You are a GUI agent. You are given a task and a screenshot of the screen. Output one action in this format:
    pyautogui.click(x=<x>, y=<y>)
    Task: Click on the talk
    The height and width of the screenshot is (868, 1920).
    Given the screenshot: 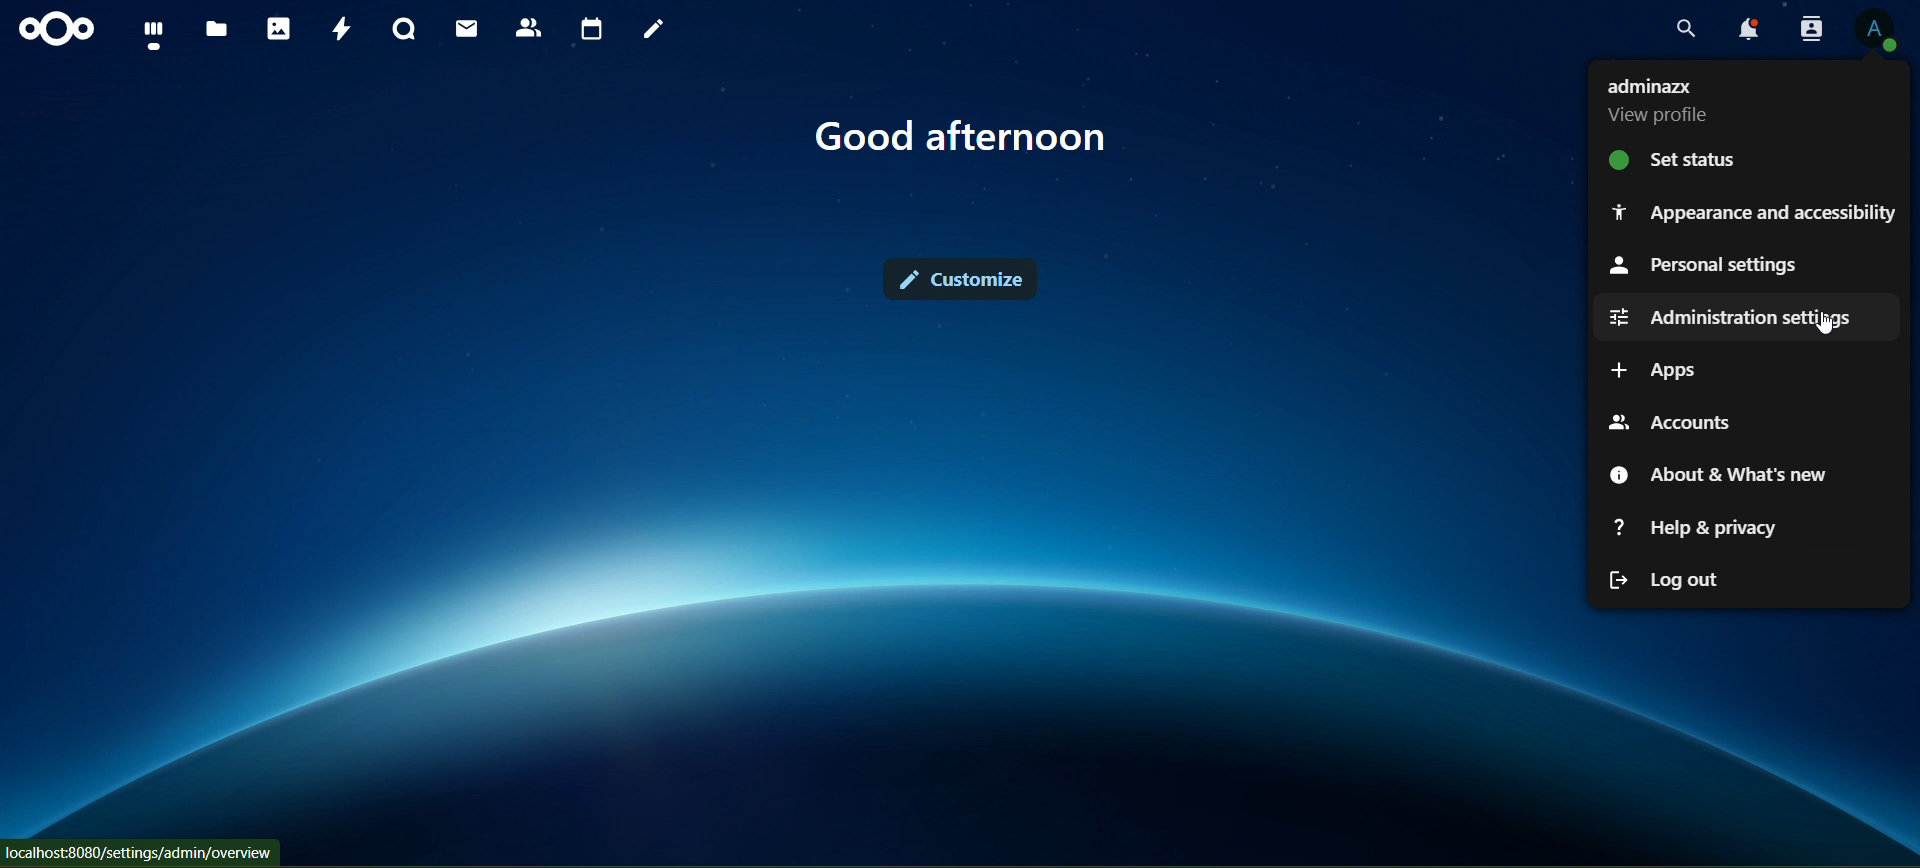 What is the action you would take?
    pyautogui.click(x=404, y=29)
    